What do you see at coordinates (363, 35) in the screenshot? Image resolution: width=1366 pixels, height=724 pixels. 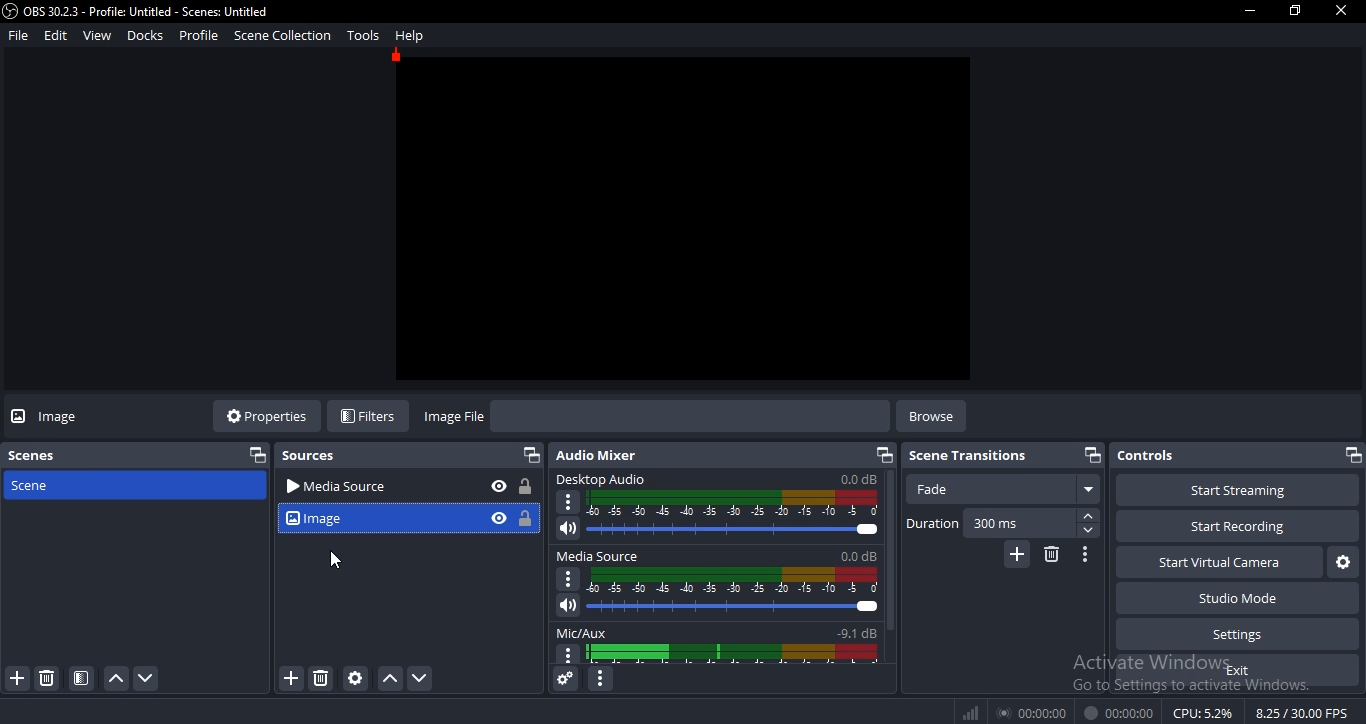 I see `tools` at bounding box center [363, 35].